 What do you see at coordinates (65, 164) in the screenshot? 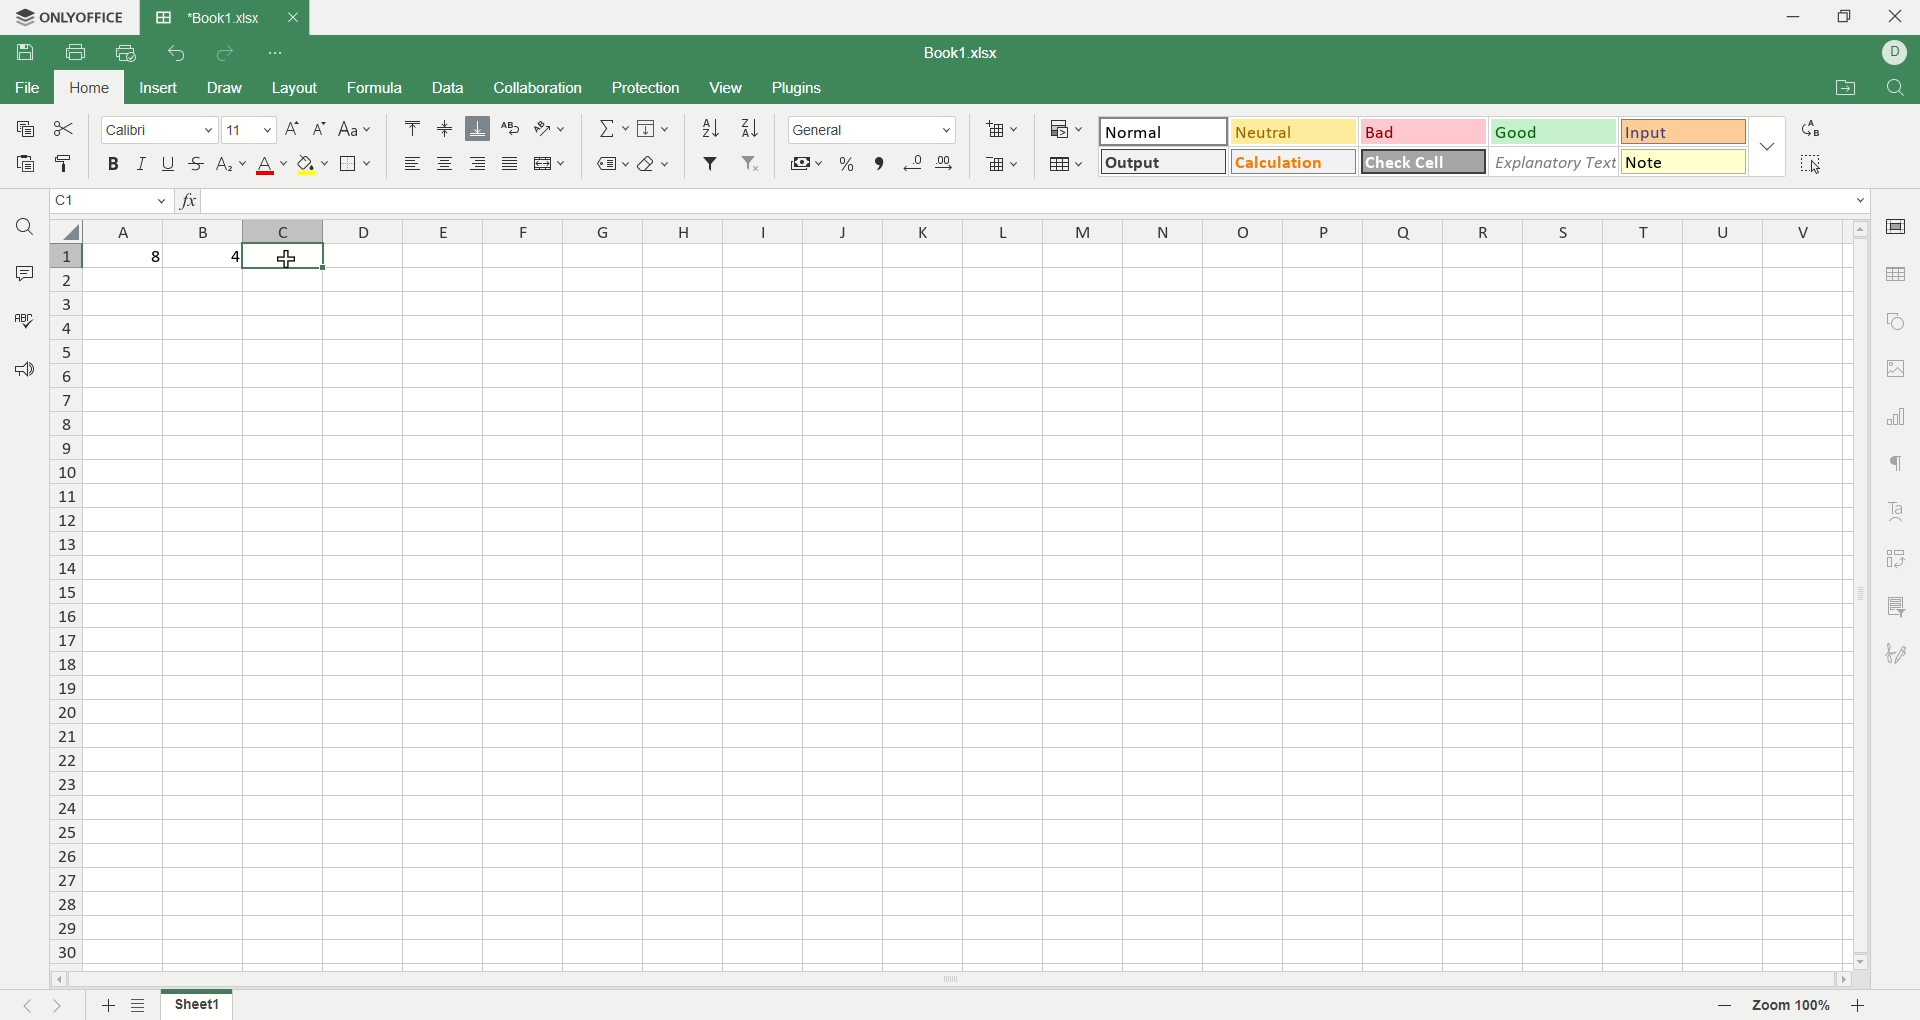
I see `paste` at bounding box center [65, 164].